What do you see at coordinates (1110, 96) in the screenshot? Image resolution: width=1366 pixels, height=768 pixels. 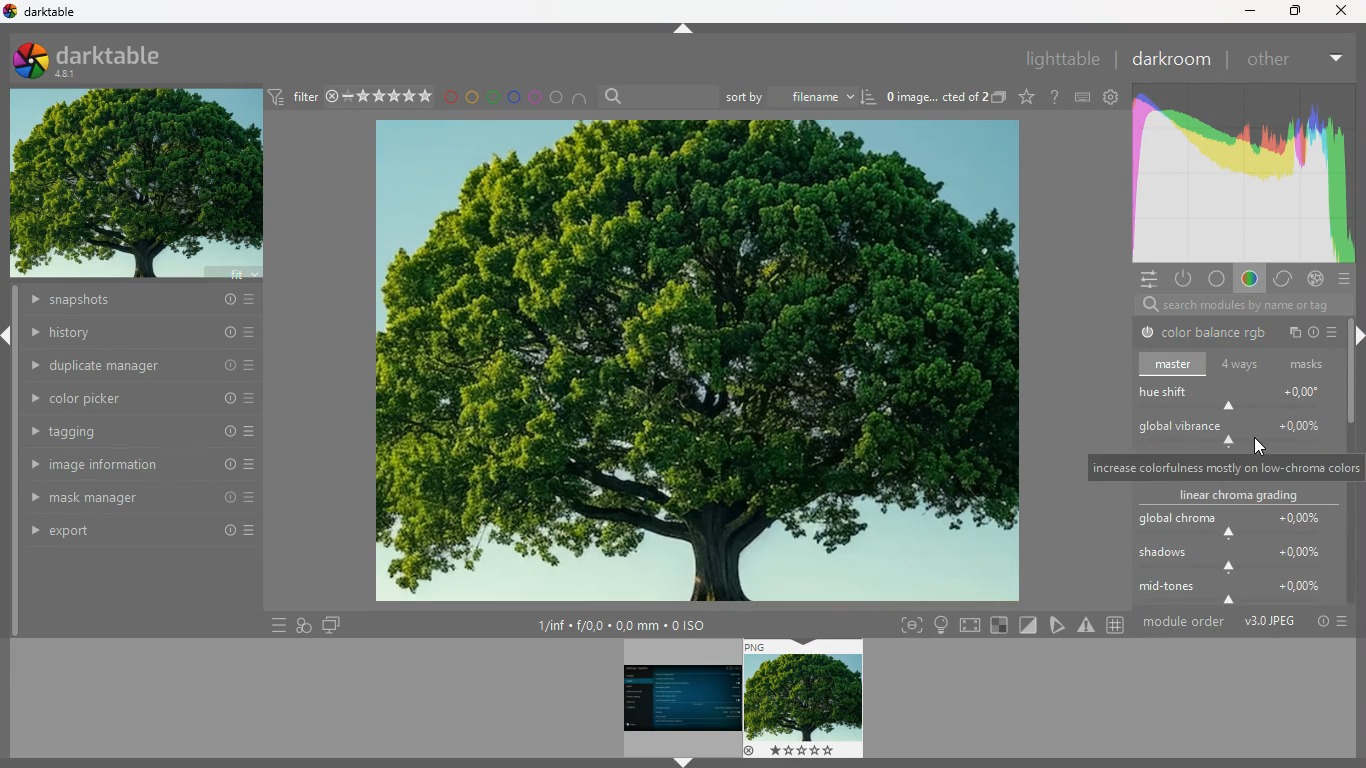 I see `settings` at bounding box center [1110, 96].